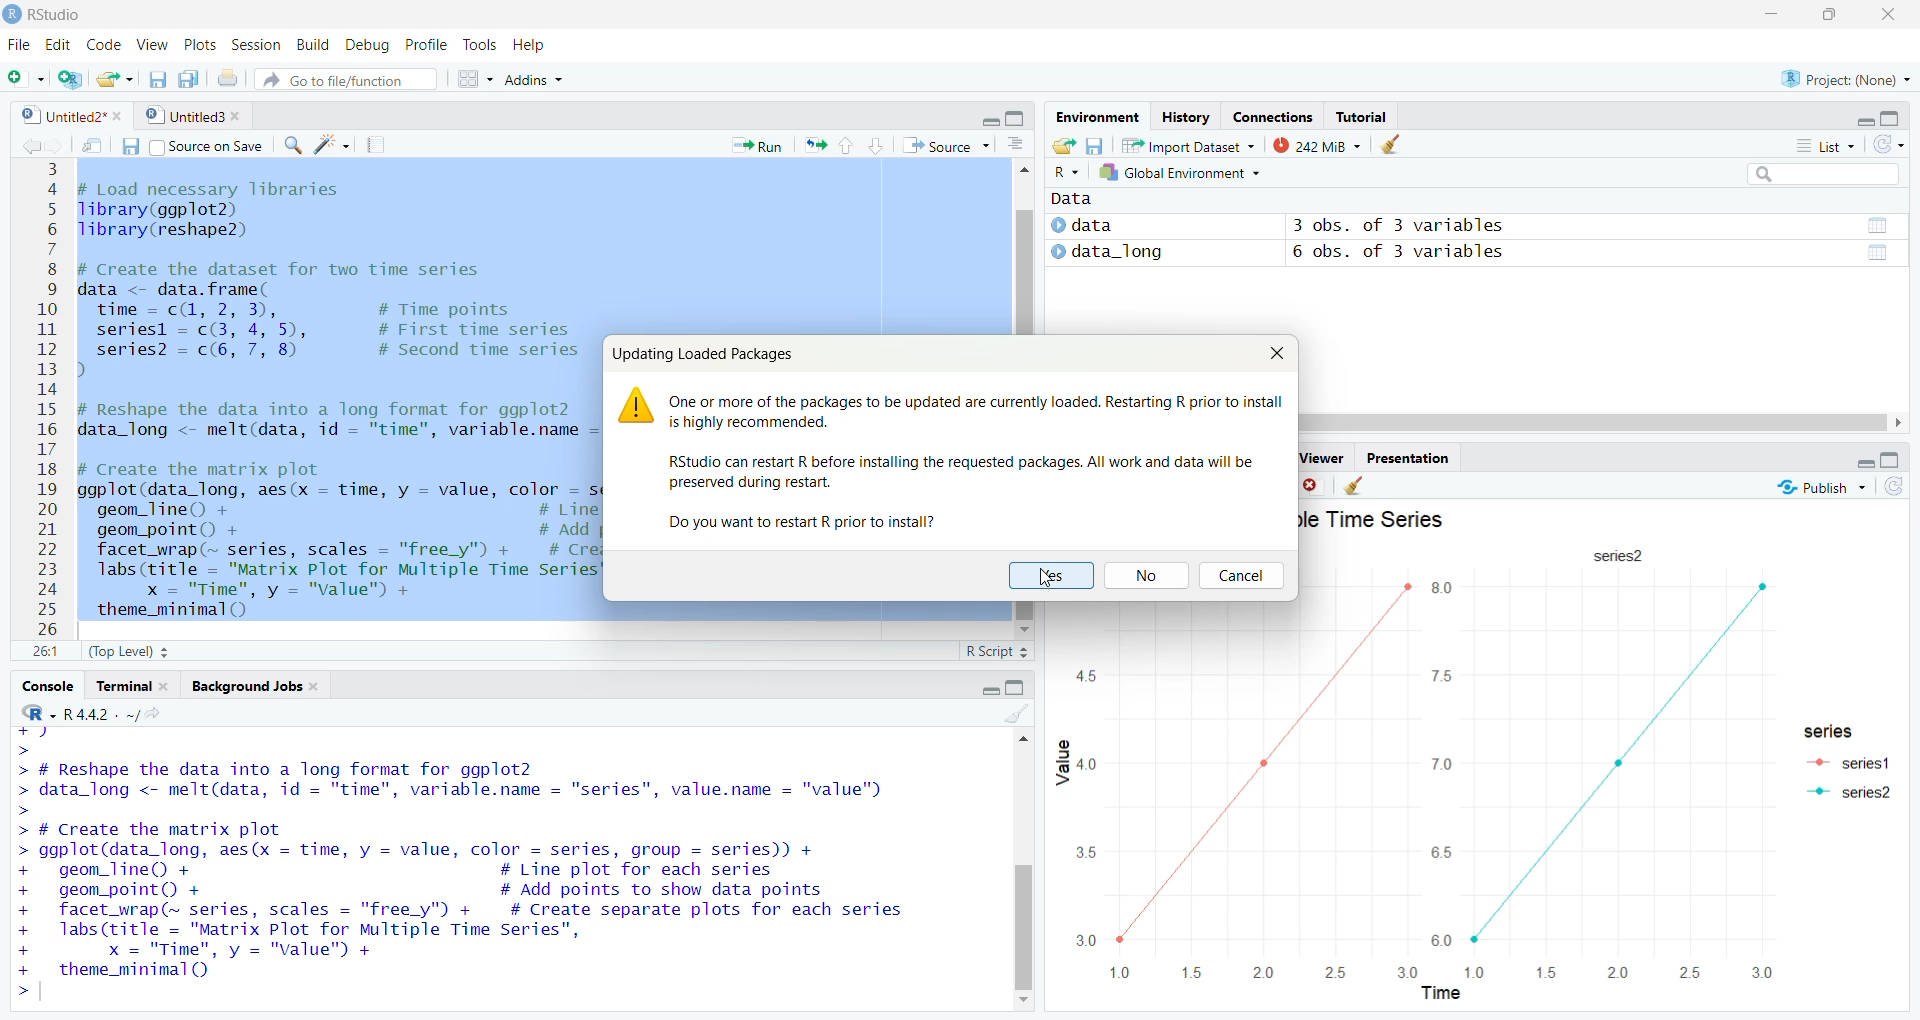  What do you see at coordinates (132, 687) in the screenshot?
I see `Terminal` at bounding box center [132, 687].